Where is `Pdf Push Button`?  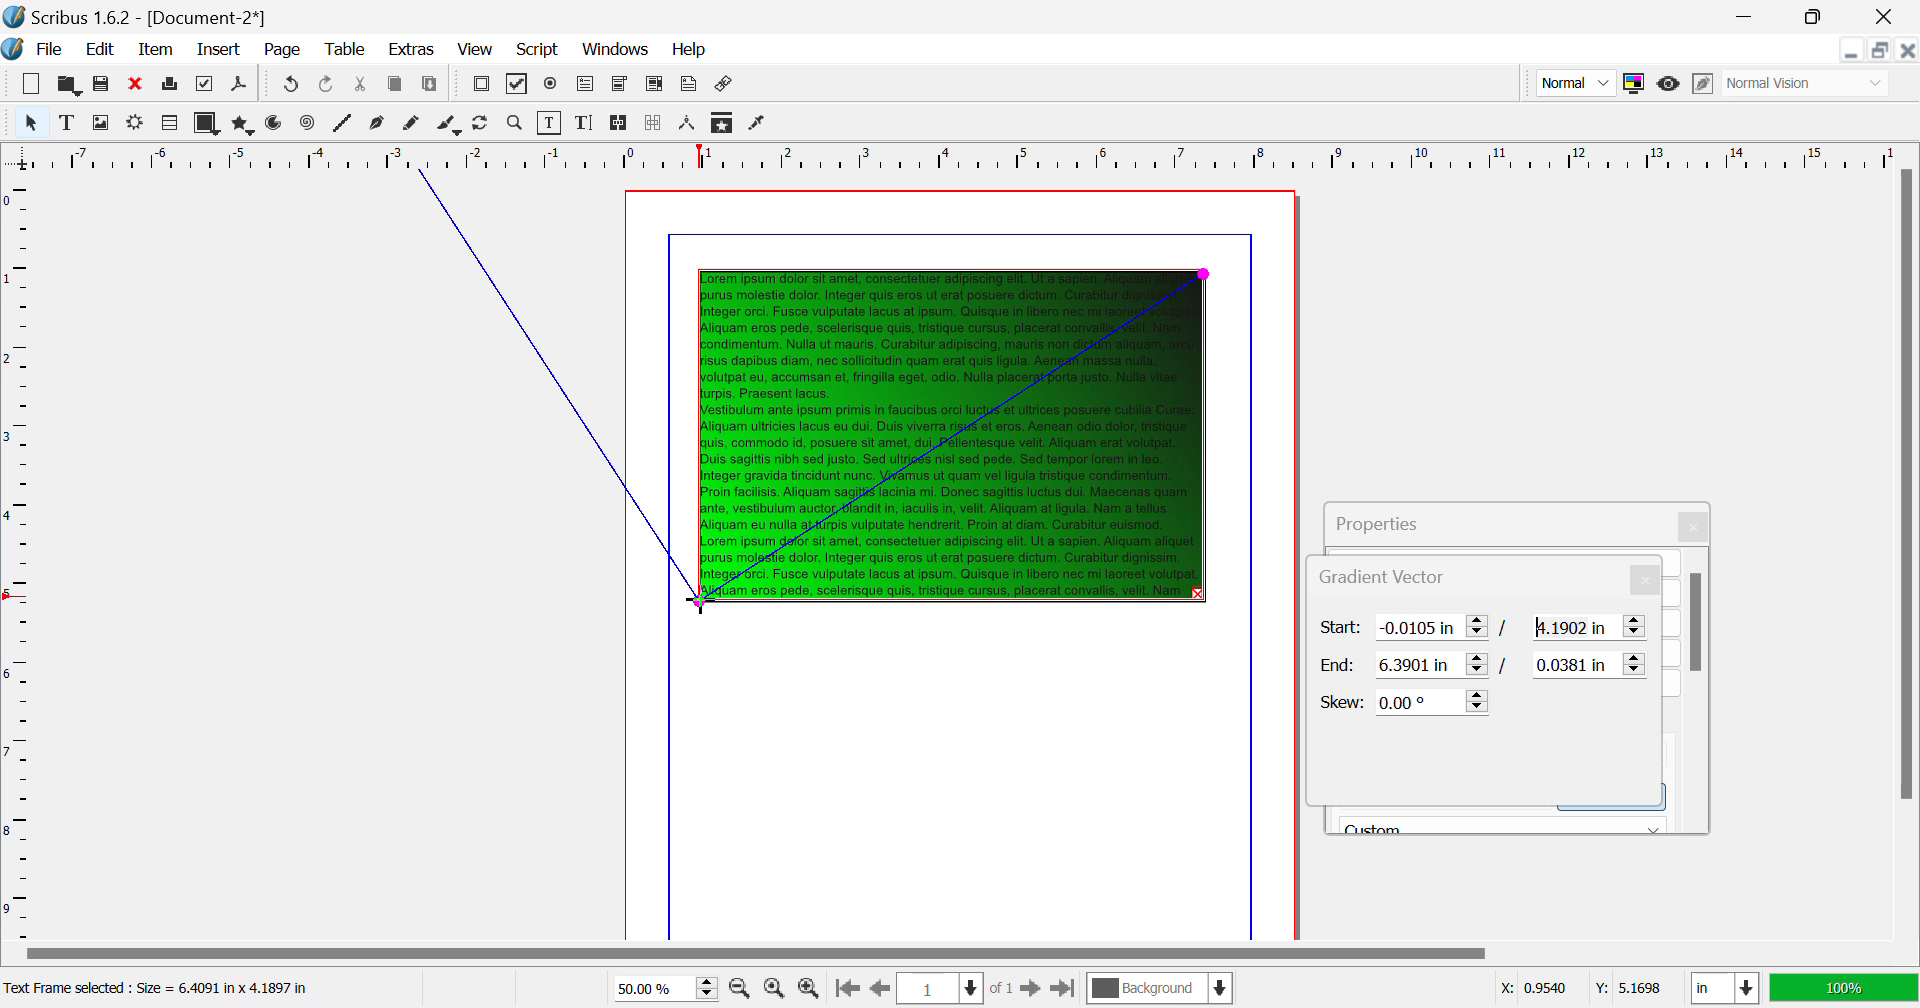 Pdf Push Button is located at coordinates (481, 86).